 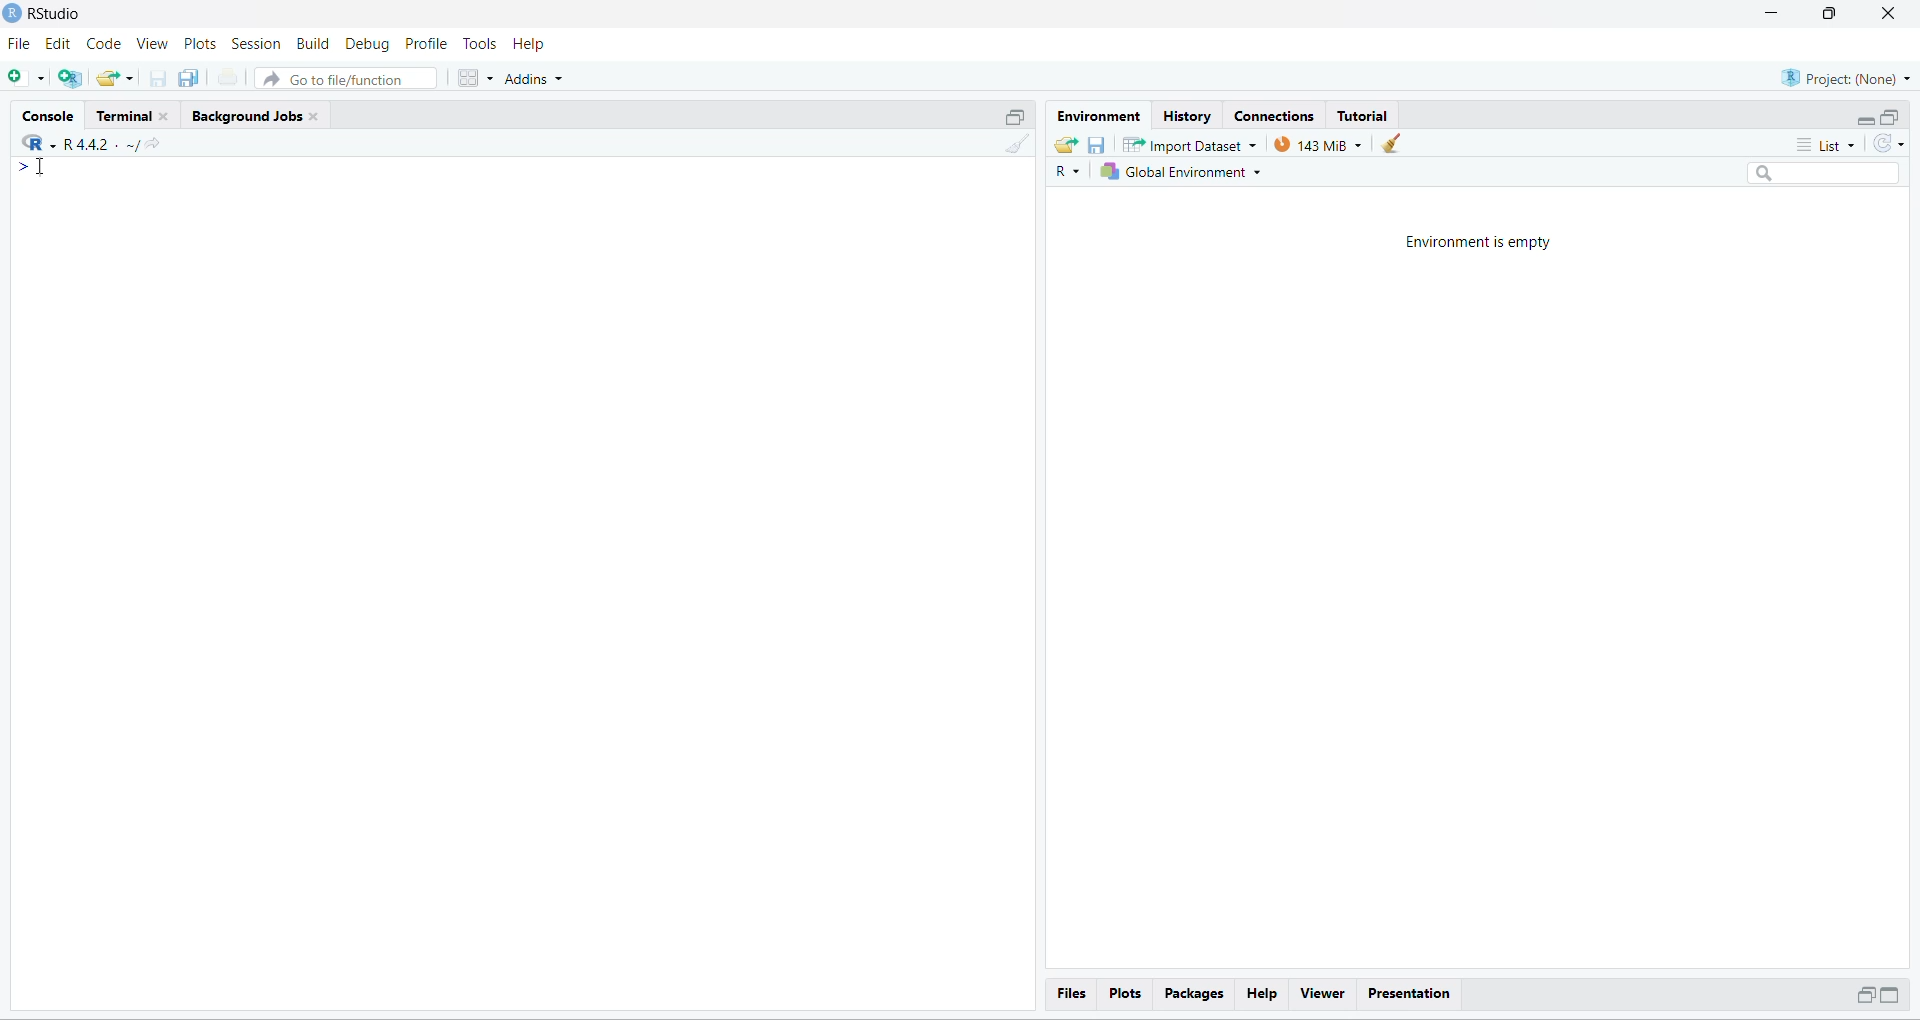 I want to click on open in separate window, so click(x=1017, y=117).